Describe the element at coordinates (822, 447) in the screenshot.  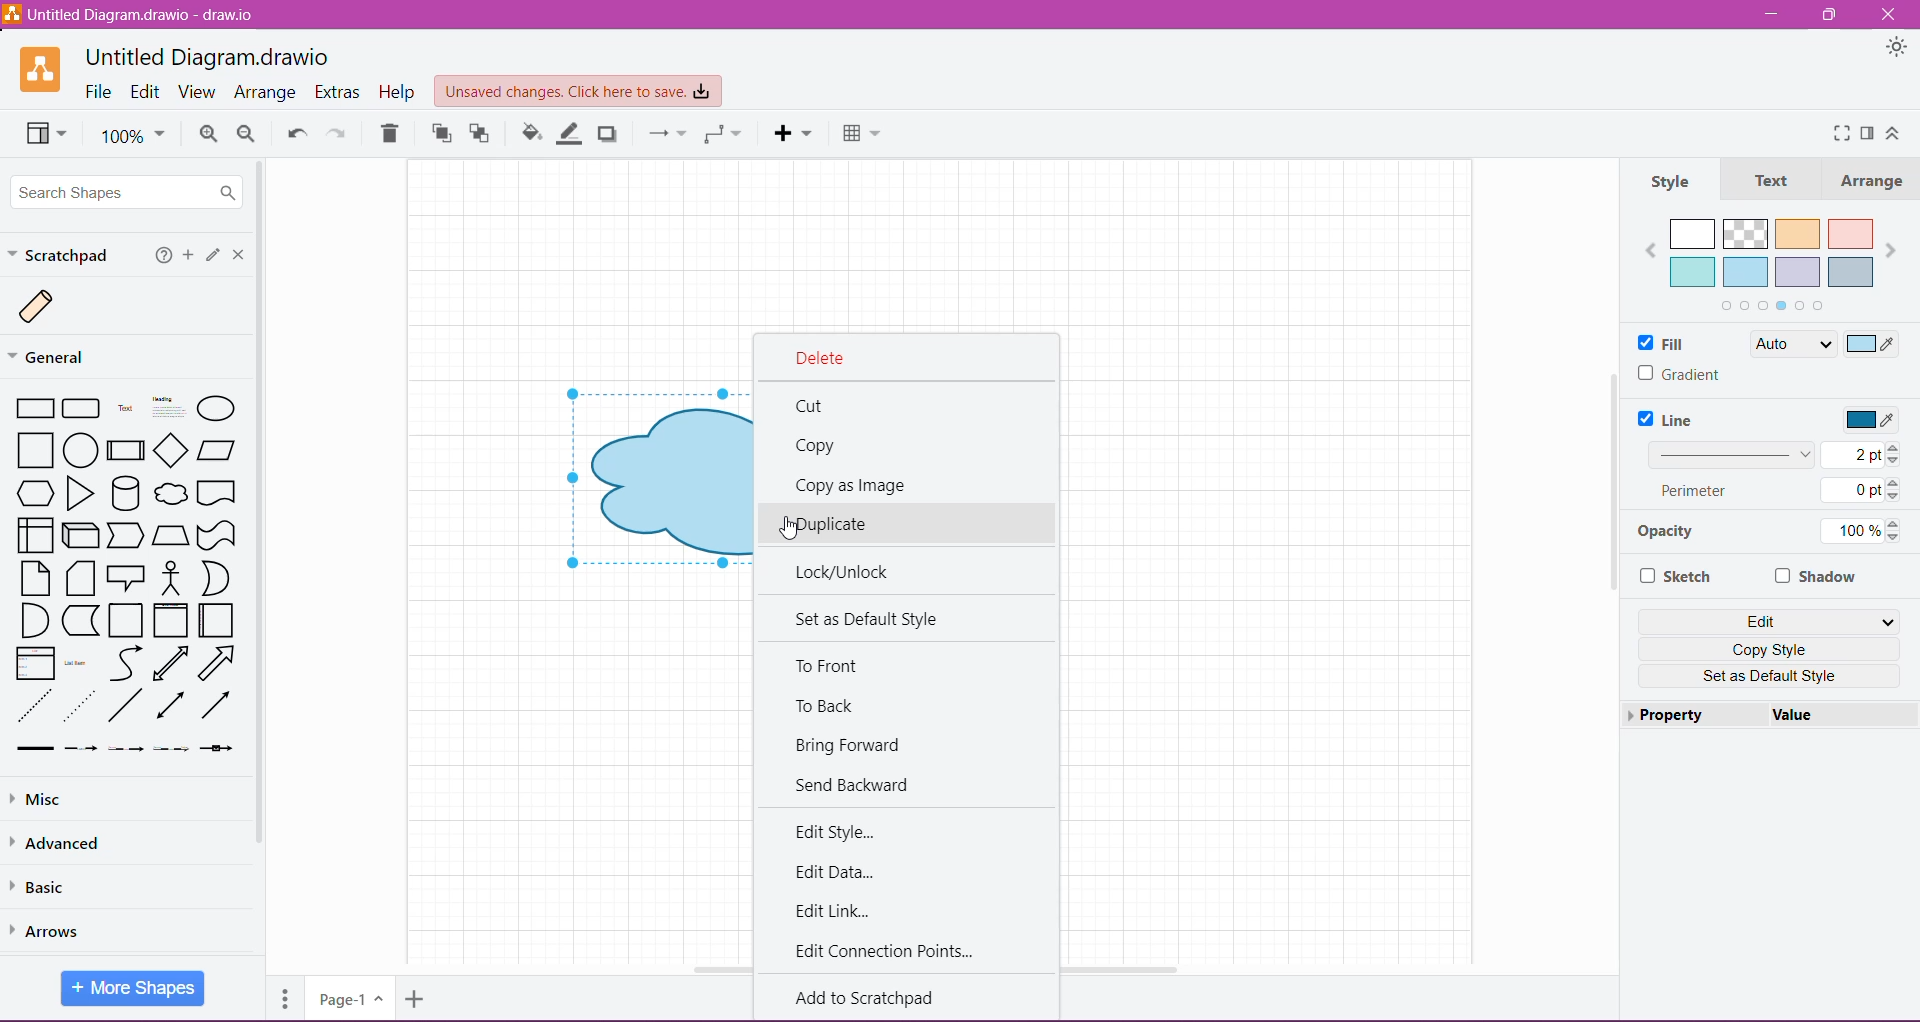
I see `Copy` at that location.